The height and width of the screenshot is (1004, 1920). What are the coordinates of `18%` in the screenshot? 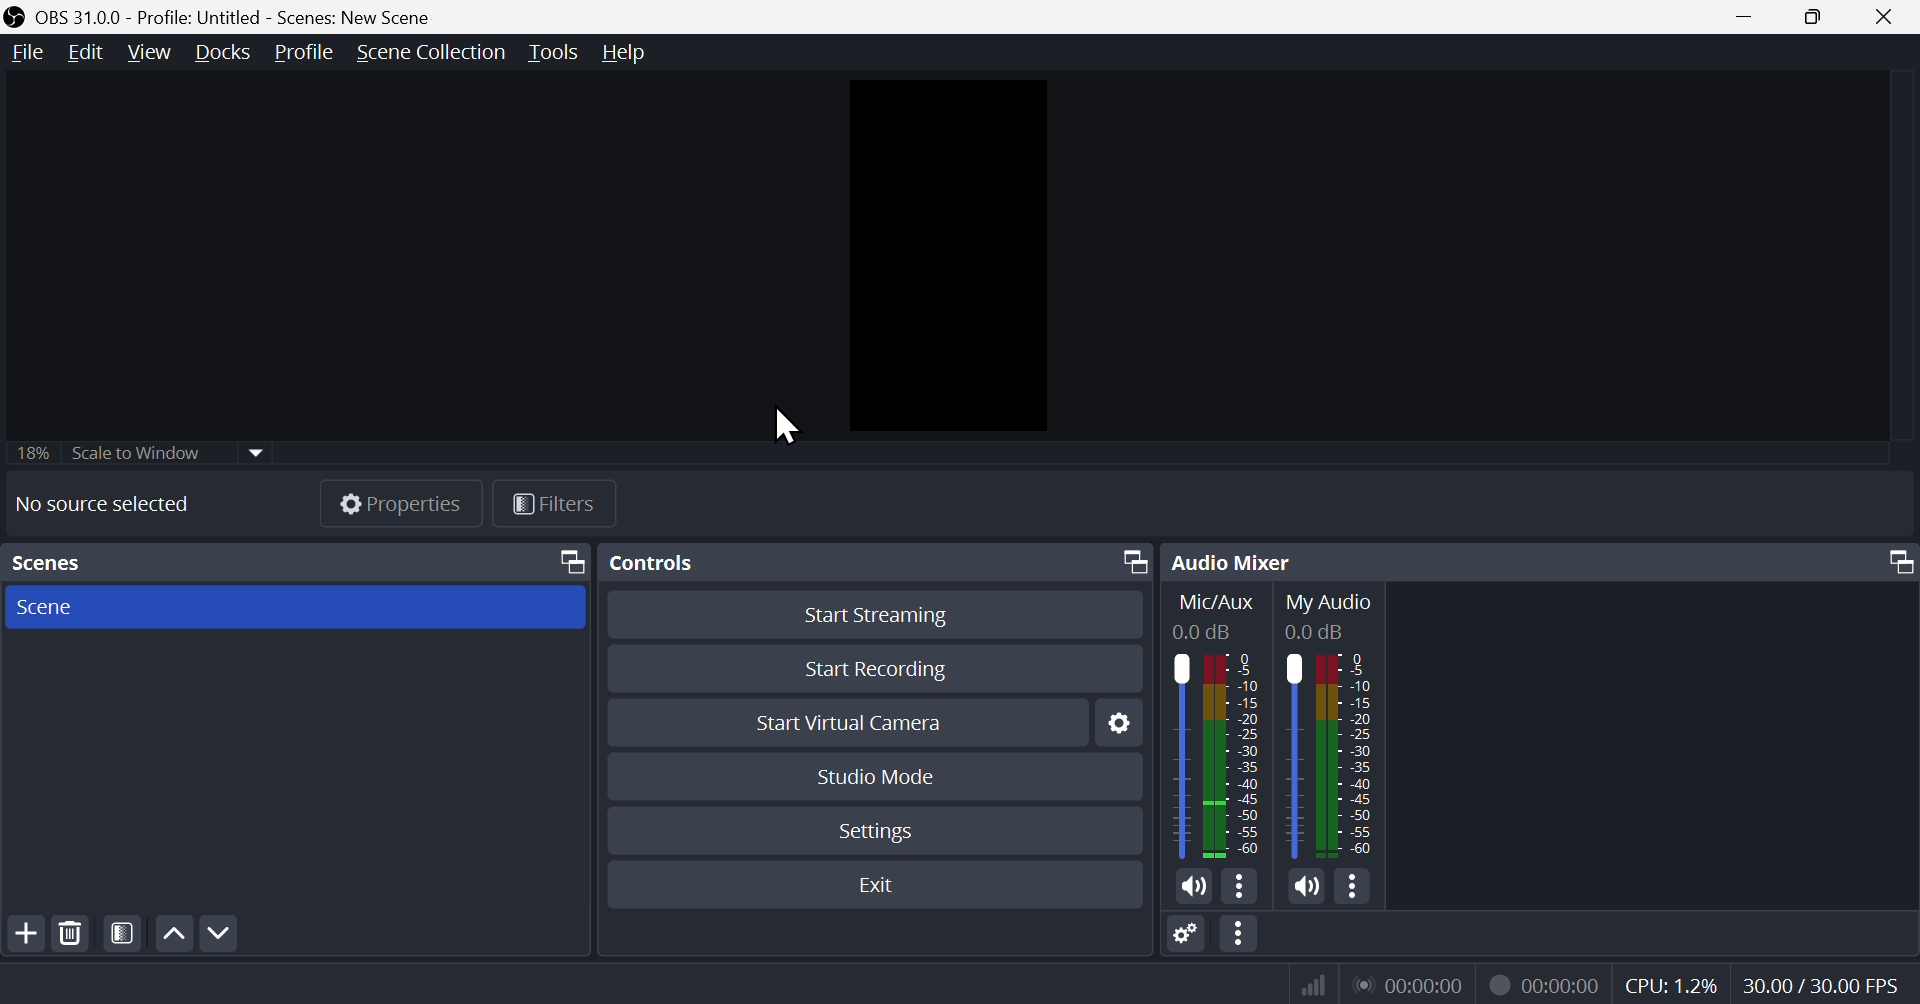 It's located at (31, 450).